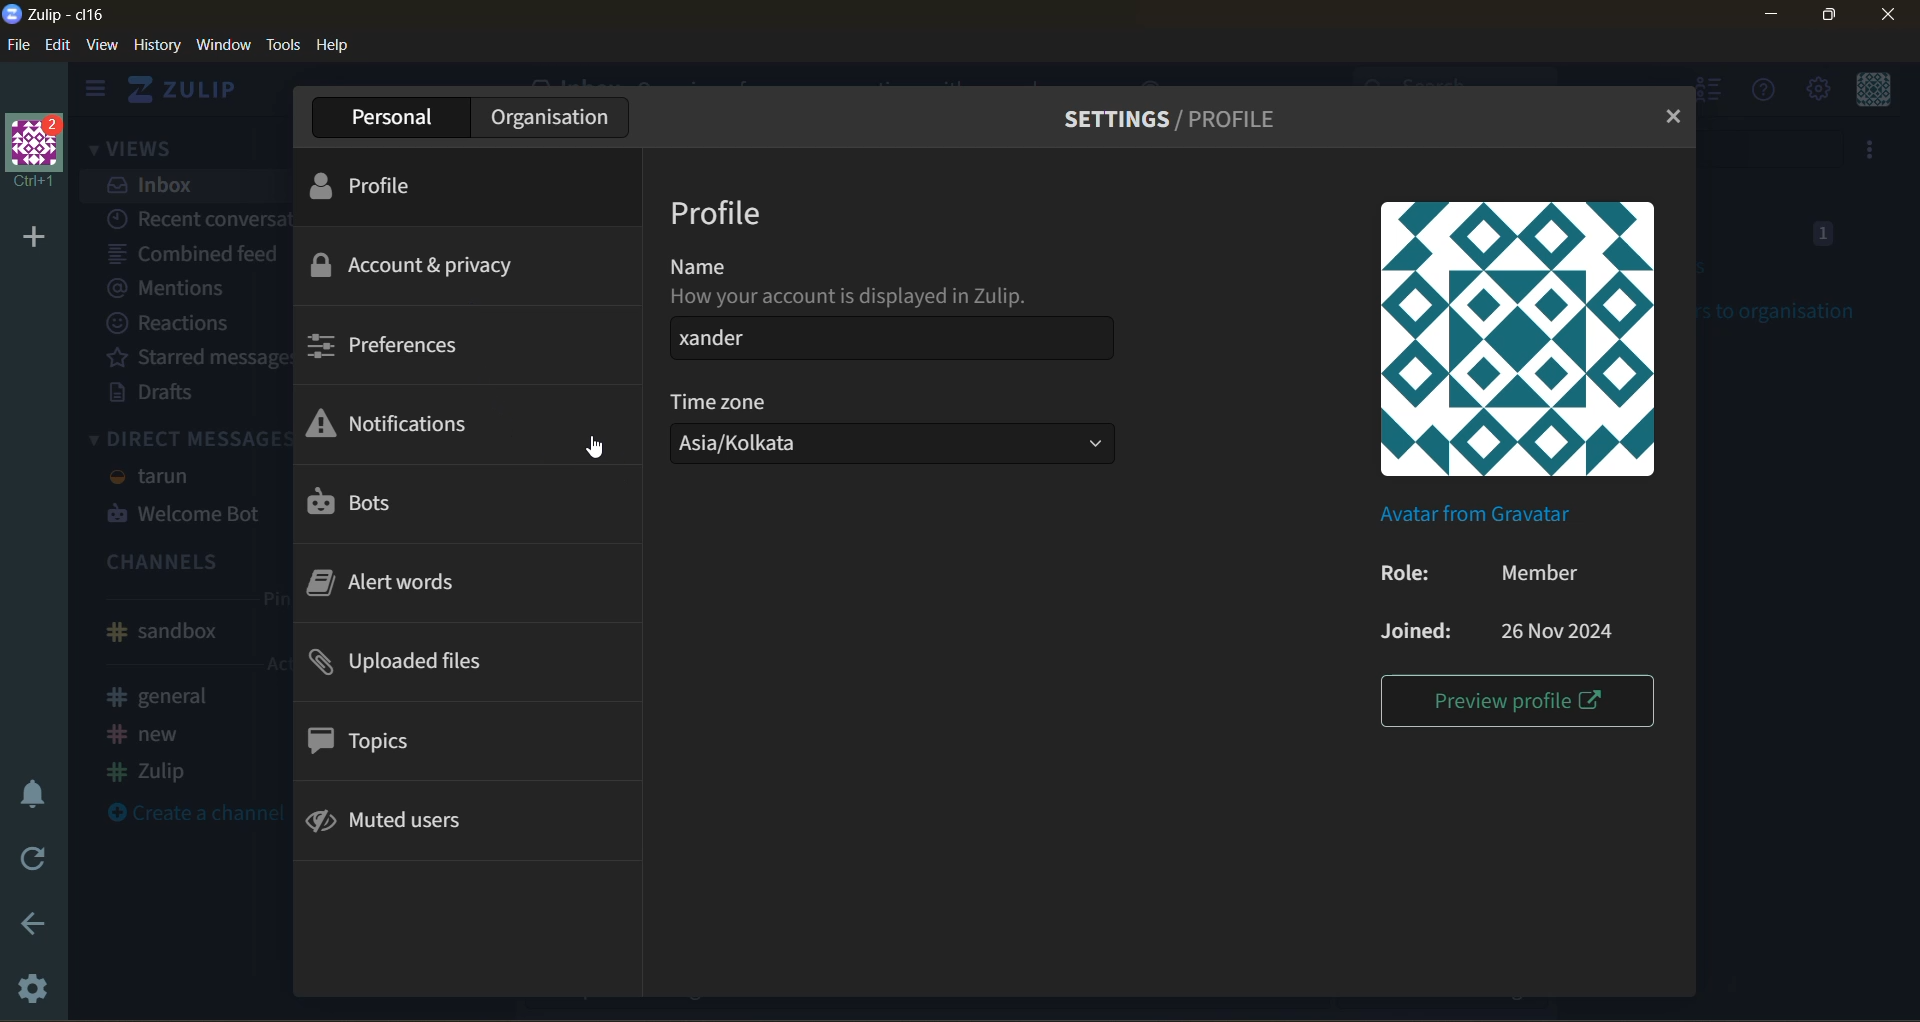 The image size is (1920, 1022). Describe the element at coordinates (399, 589) in the screenshot. I see `alert words` at that location.